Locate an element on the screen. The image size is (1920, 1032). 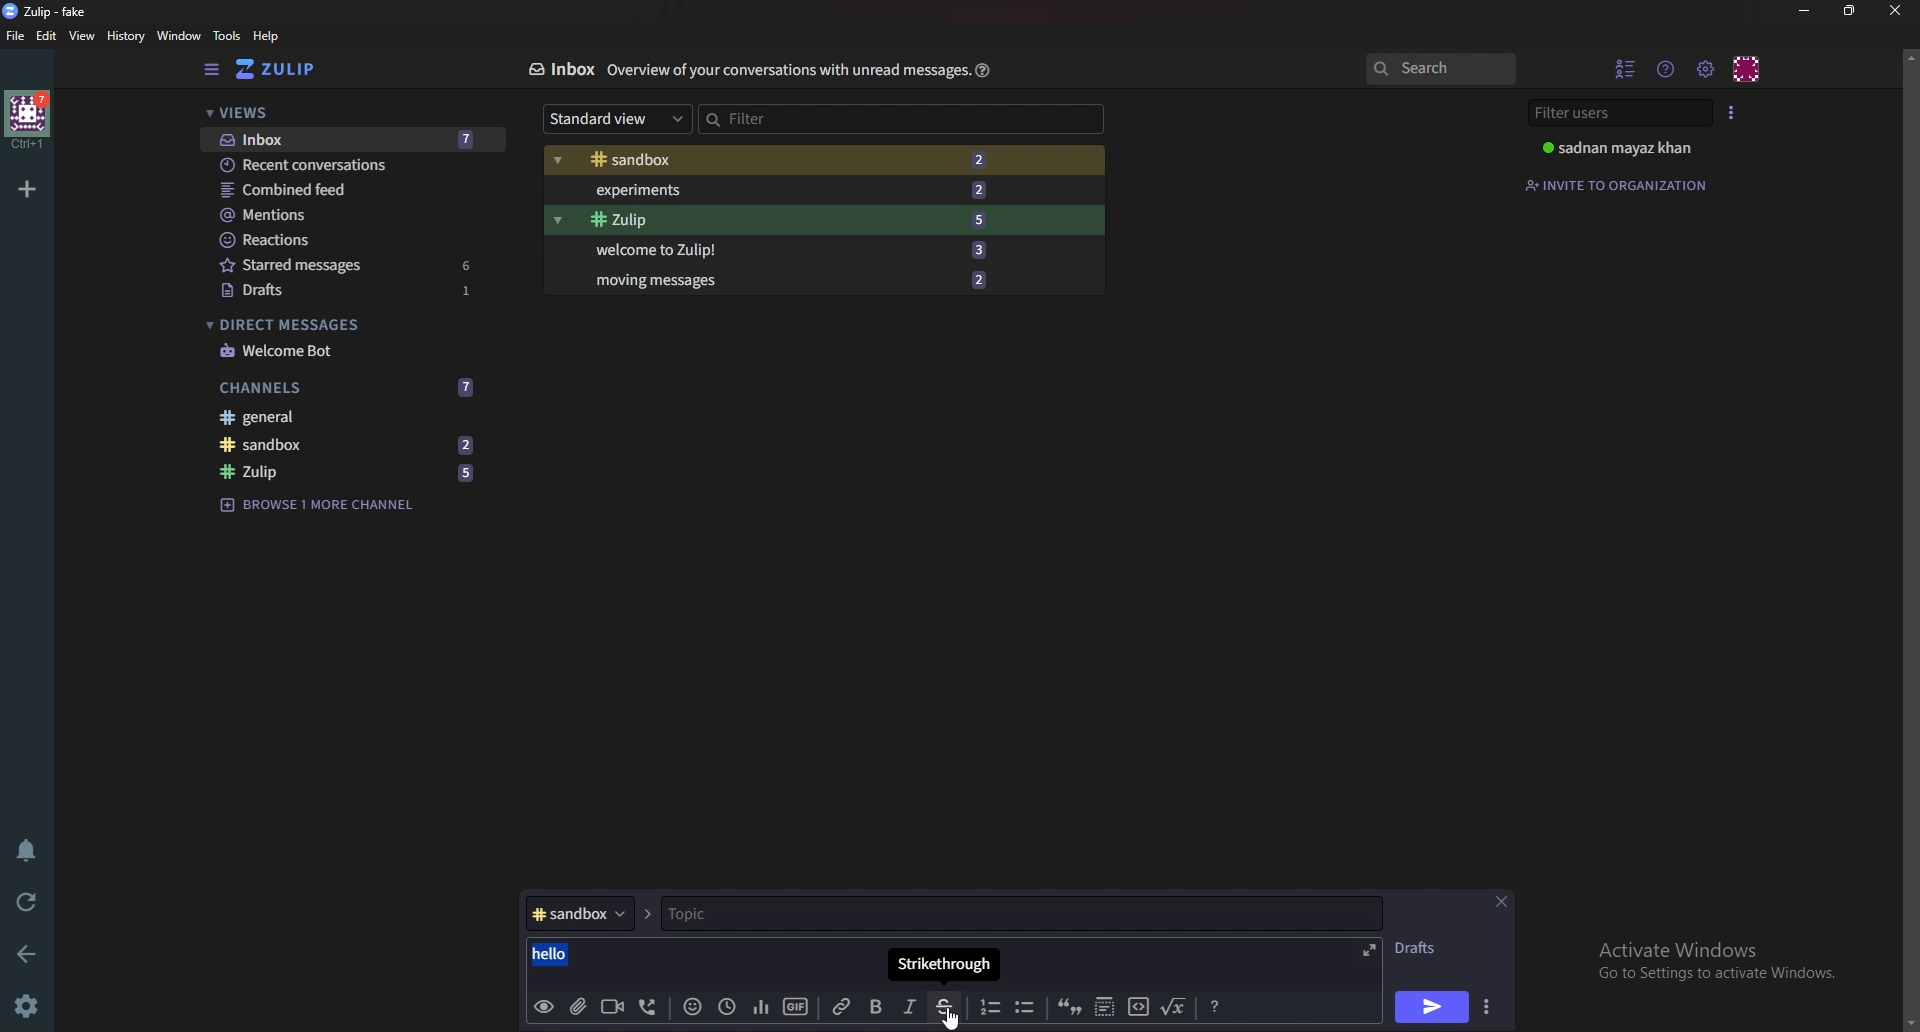
Sandbox is located at coordinates (787, 162).